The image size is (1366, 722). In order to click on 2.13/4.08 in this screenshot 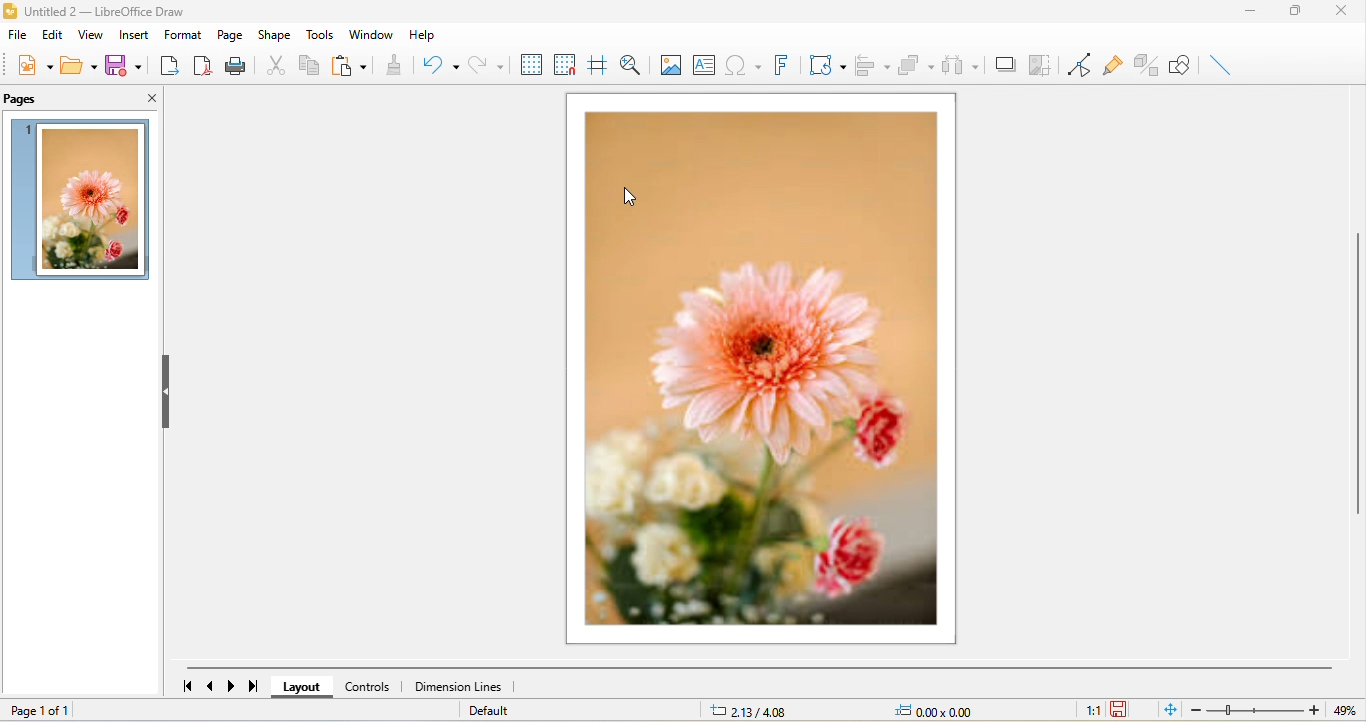, I will do `click(753, 711)`.